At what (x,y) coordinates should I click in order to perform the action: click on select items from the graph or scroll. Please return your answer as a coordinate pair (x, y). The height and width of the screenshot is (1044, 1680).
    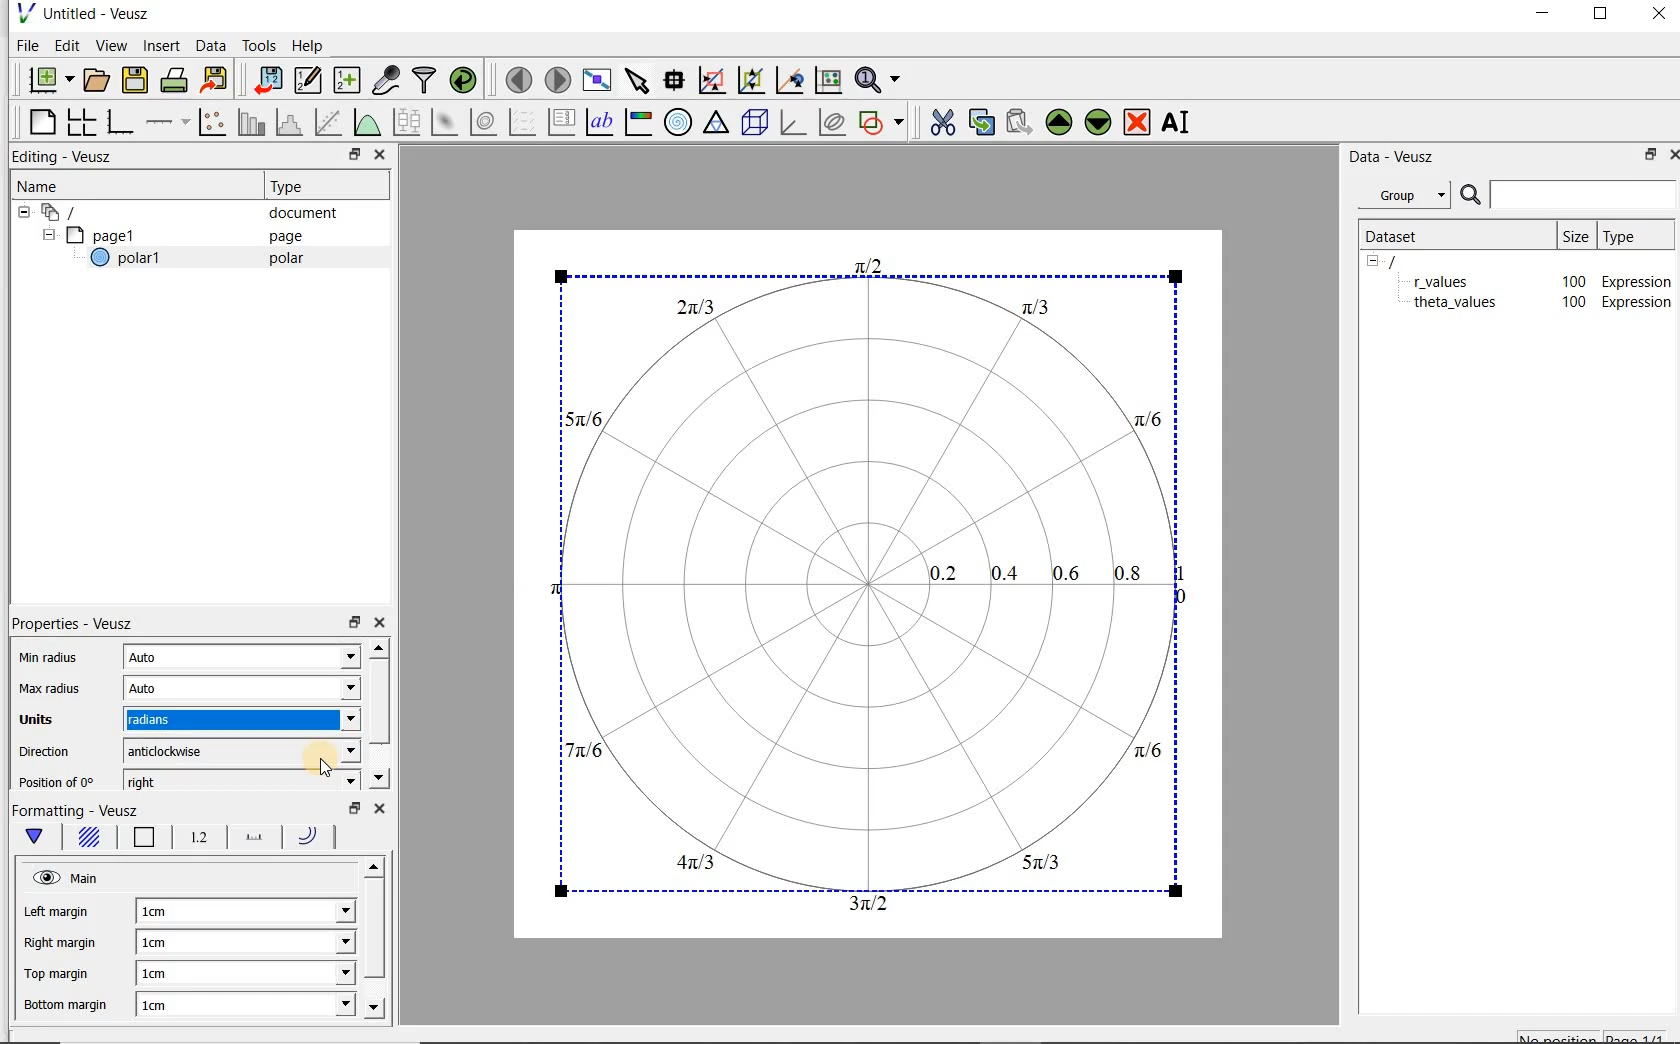
    Looking at the image, I should click on (636, 78).